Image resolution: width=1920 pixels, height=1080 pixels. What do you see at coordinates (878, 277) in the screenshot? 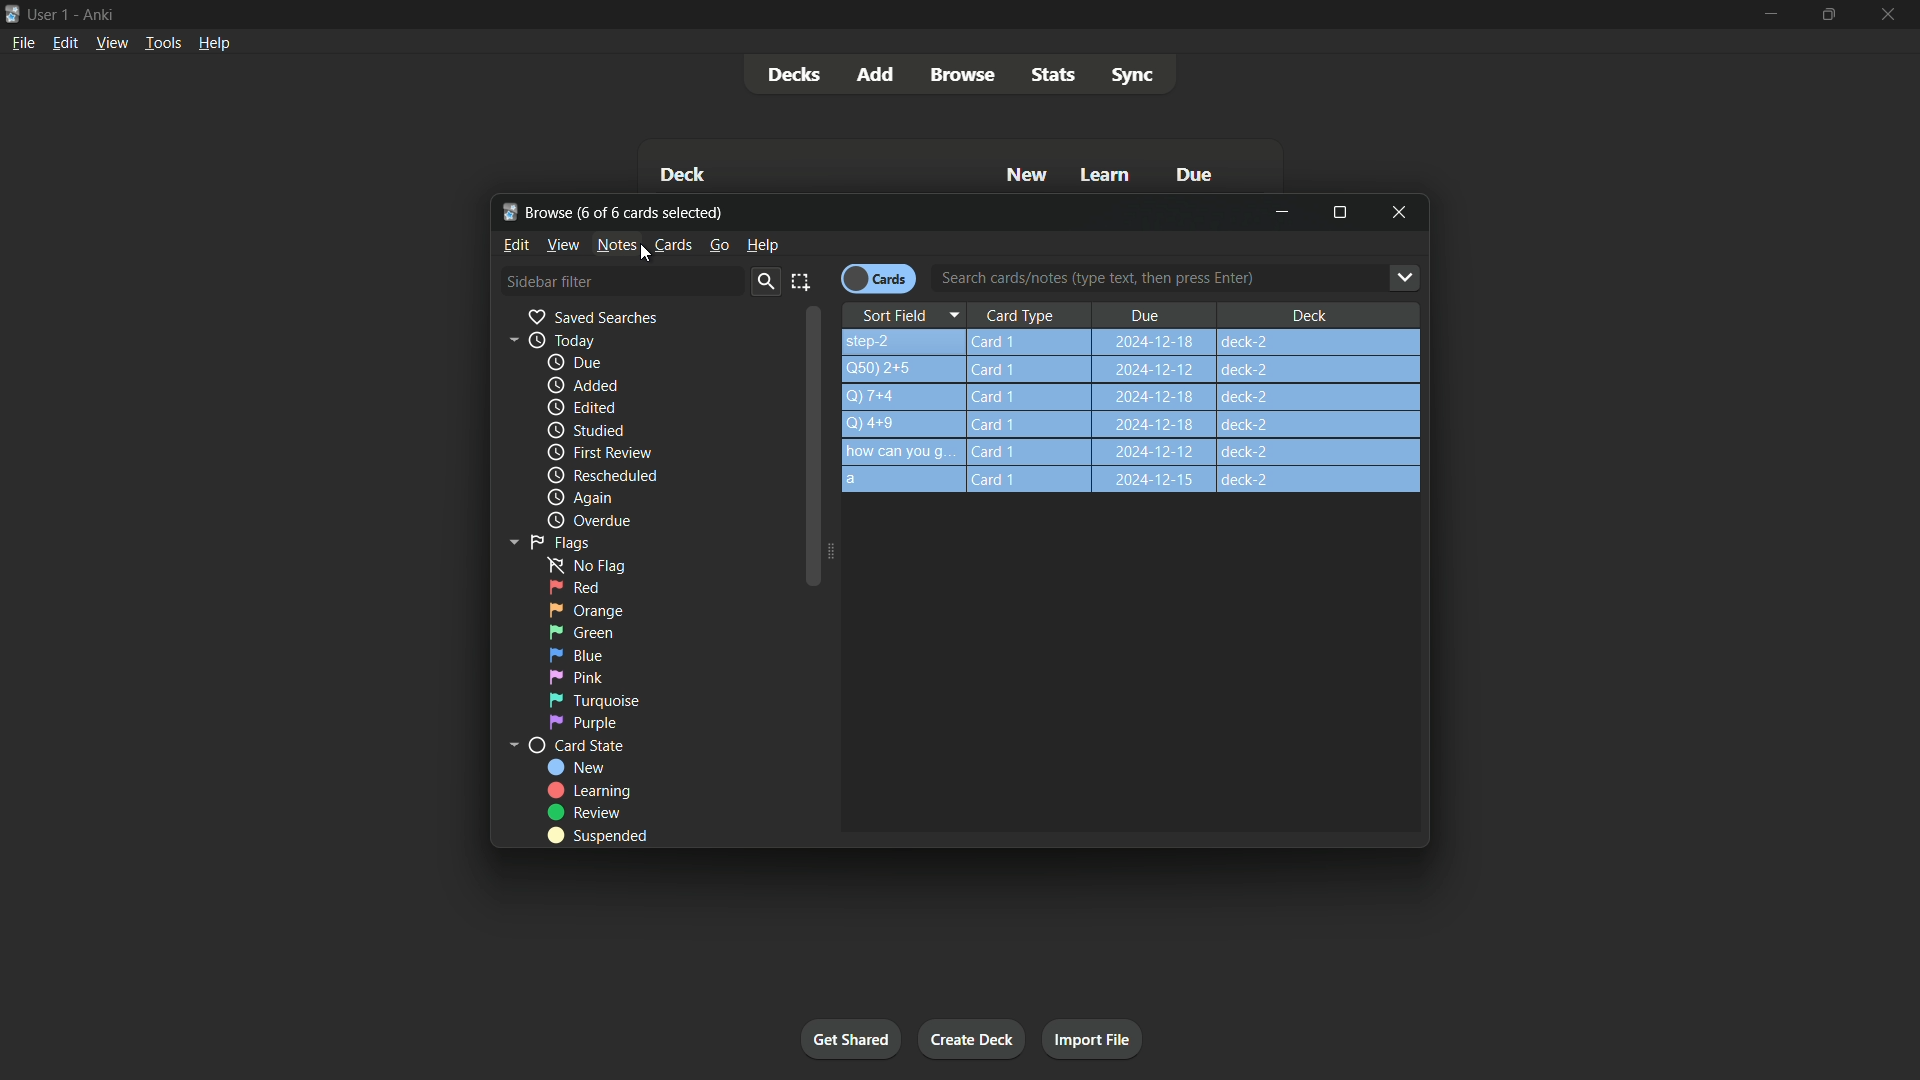
I see `Cards` at bounding box center [878, 277].